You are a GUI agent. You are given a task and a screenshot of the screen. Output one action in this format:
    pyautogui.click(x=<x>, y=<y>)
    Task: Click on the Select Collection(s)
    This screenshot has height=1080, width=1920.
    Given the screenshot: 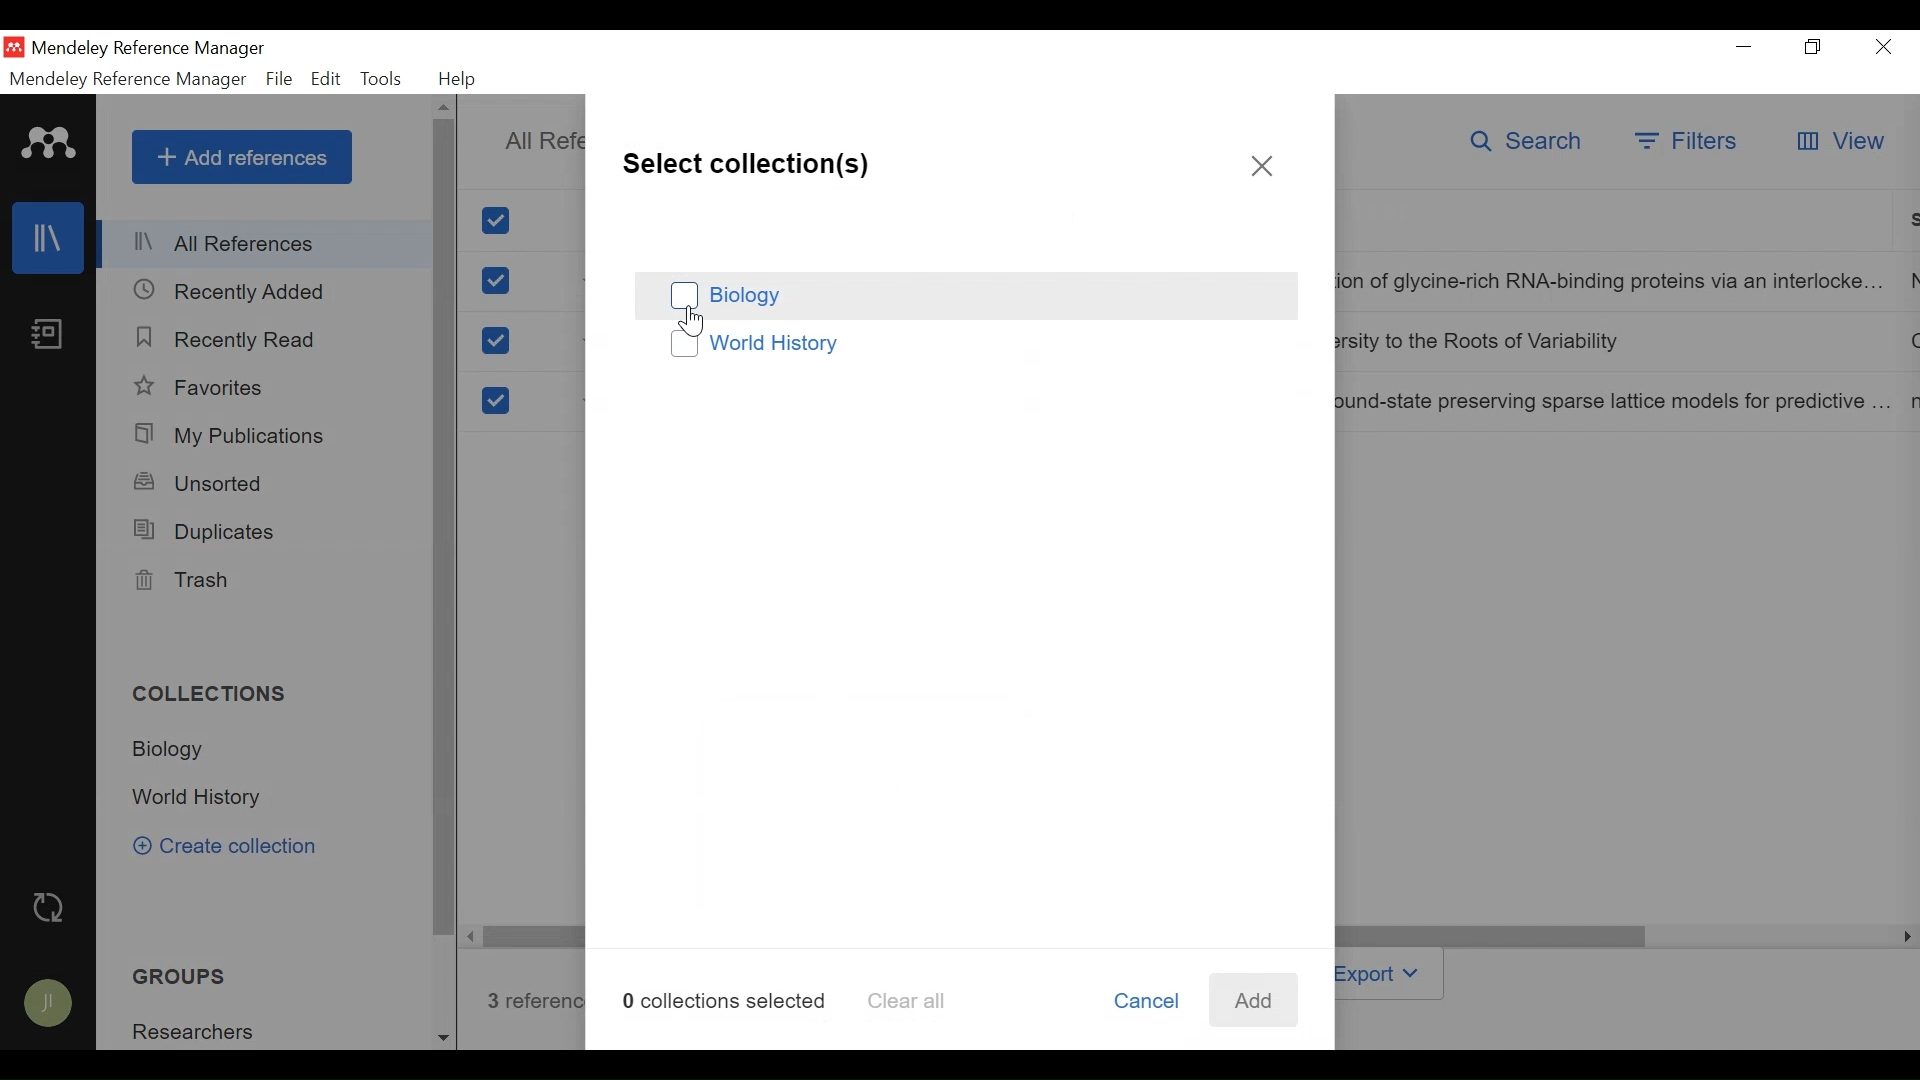 What is the action you would take?
    pyautogui.click(x=747, y=161)
    